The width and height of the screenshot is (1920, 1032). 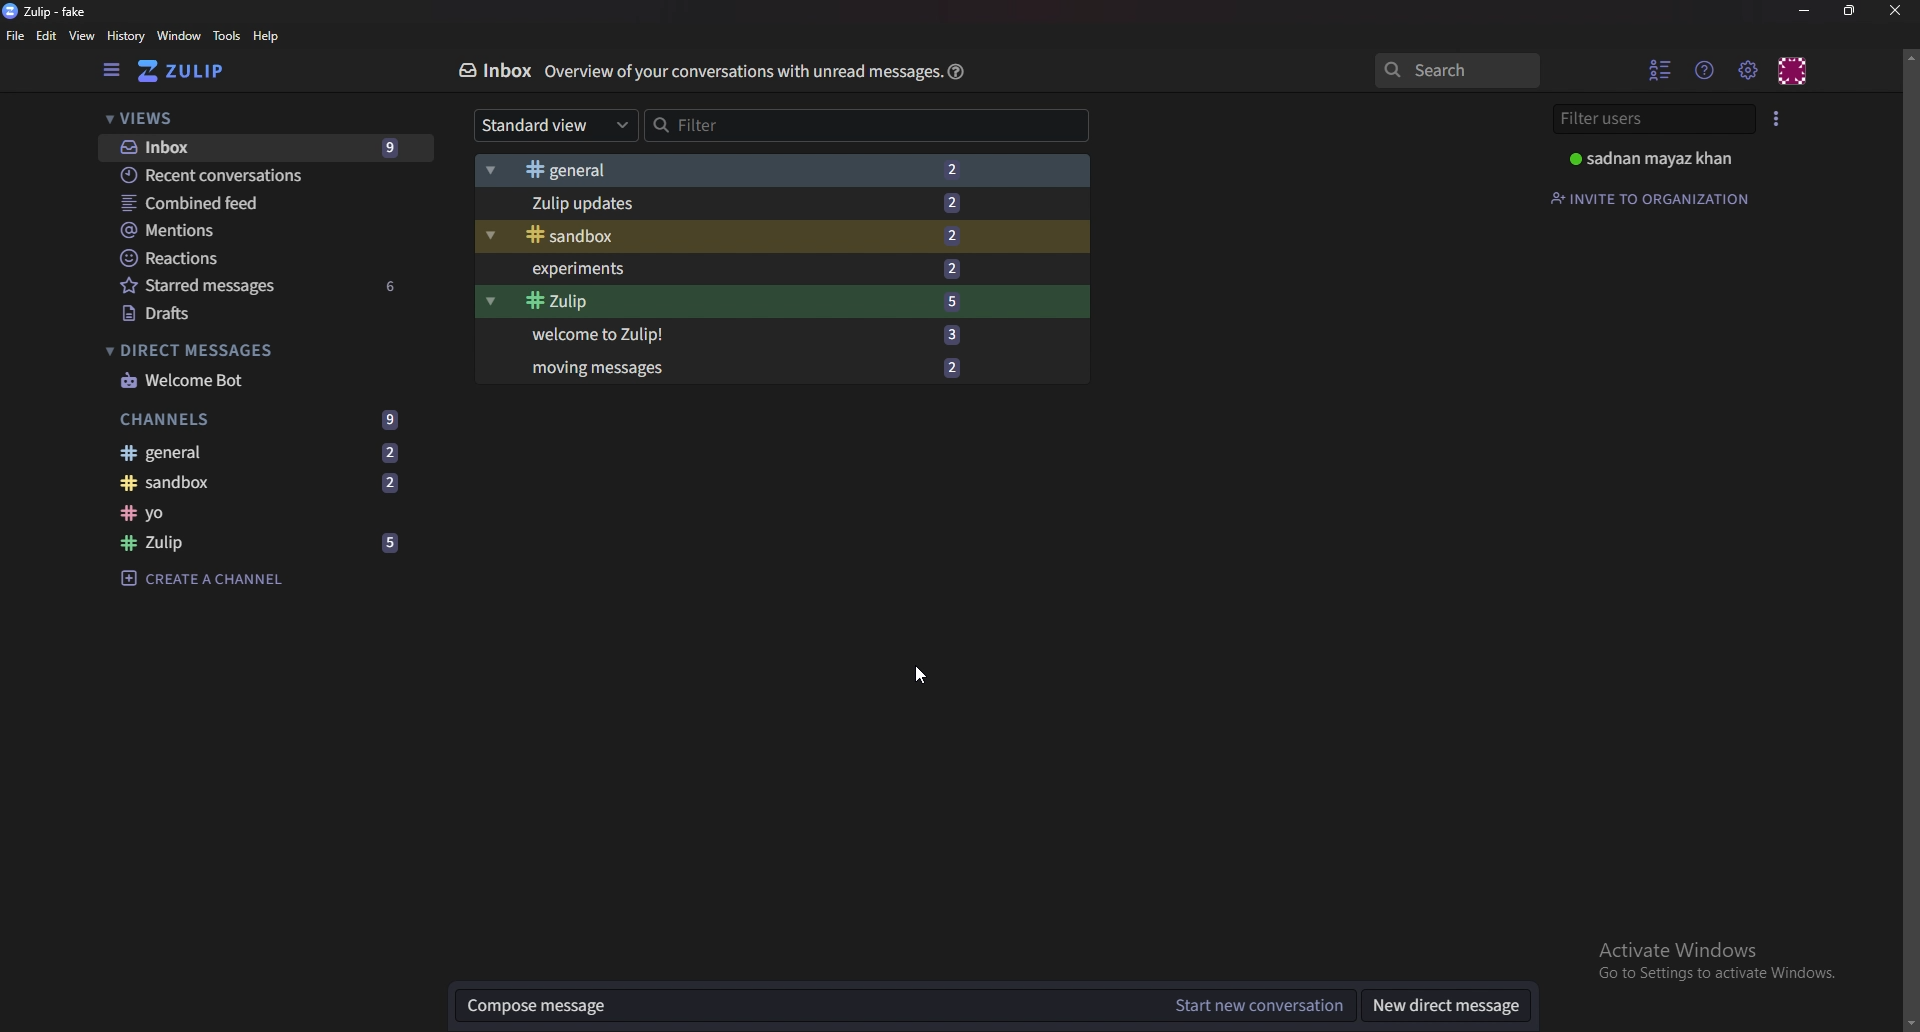 What do you see at coordinates (1791, 70) in the screenshot?
I see `Personal menu` at bounding box center [1791, 70].